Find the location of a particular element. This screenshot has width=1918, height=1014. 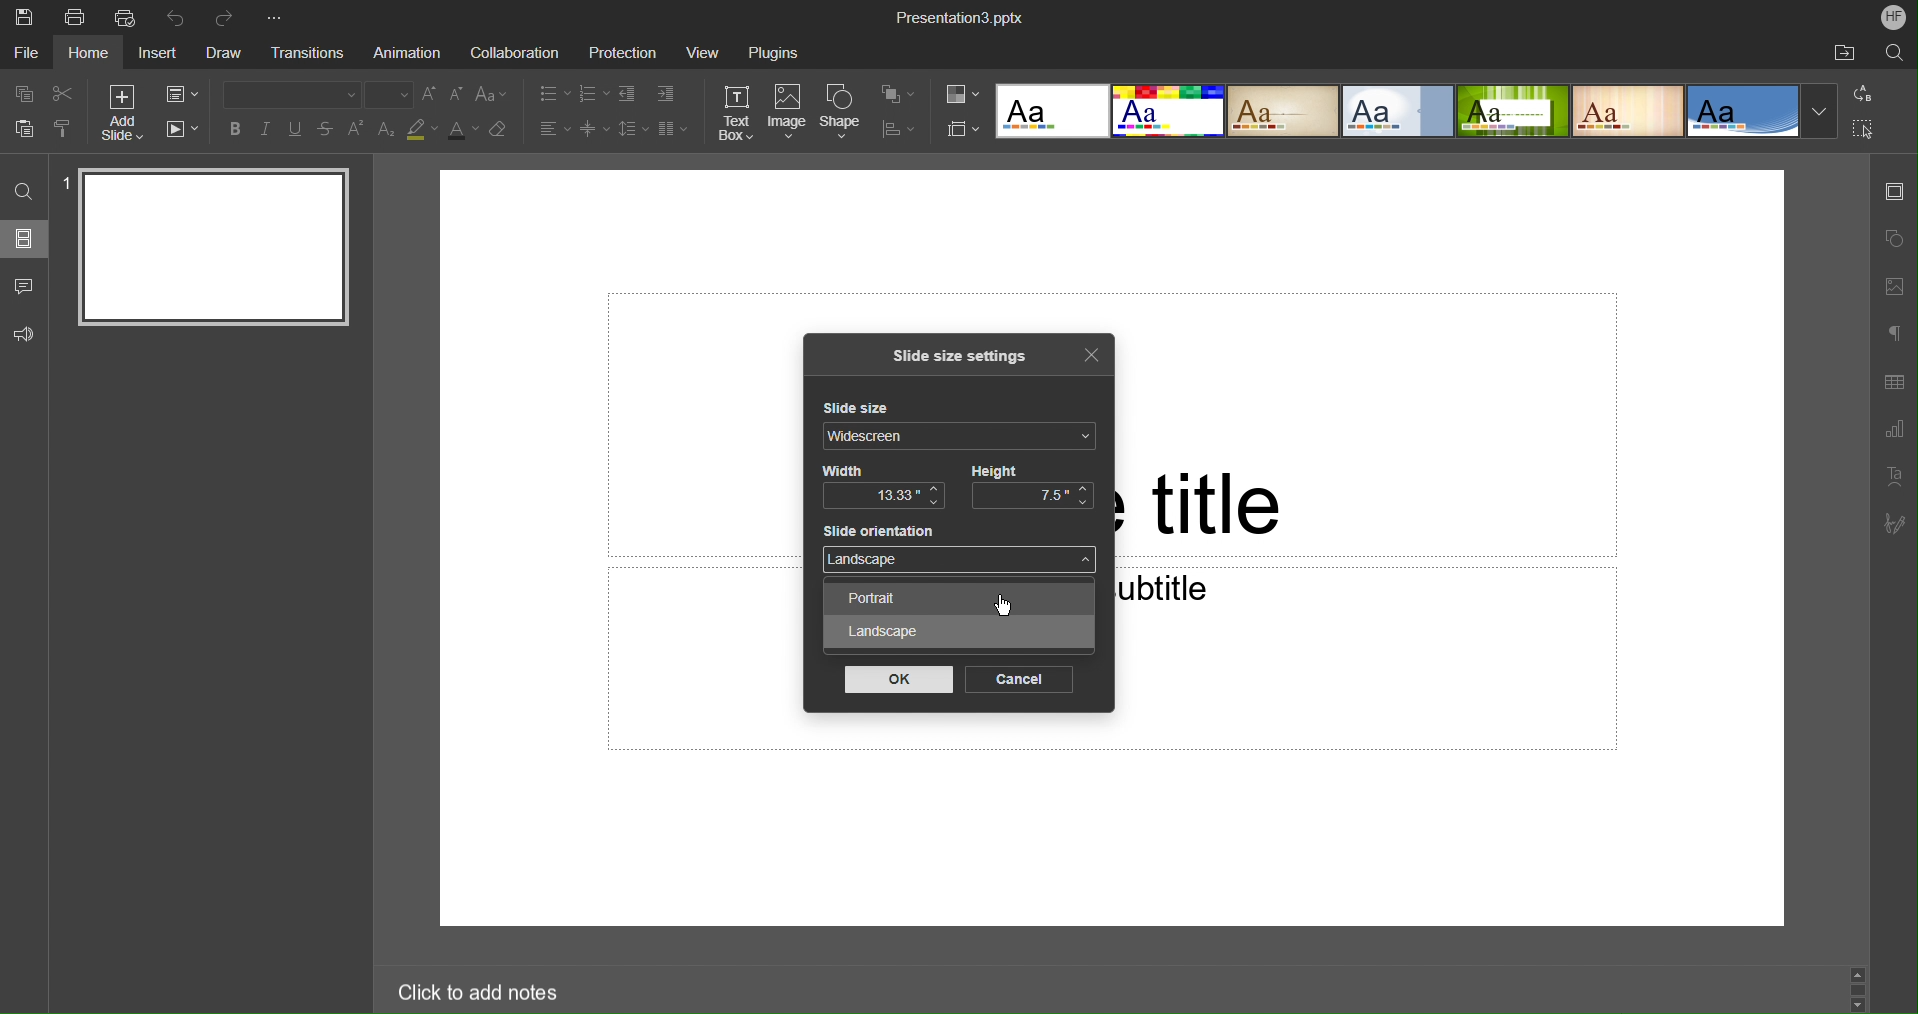

13.33" is located at coordinates (884, 498).